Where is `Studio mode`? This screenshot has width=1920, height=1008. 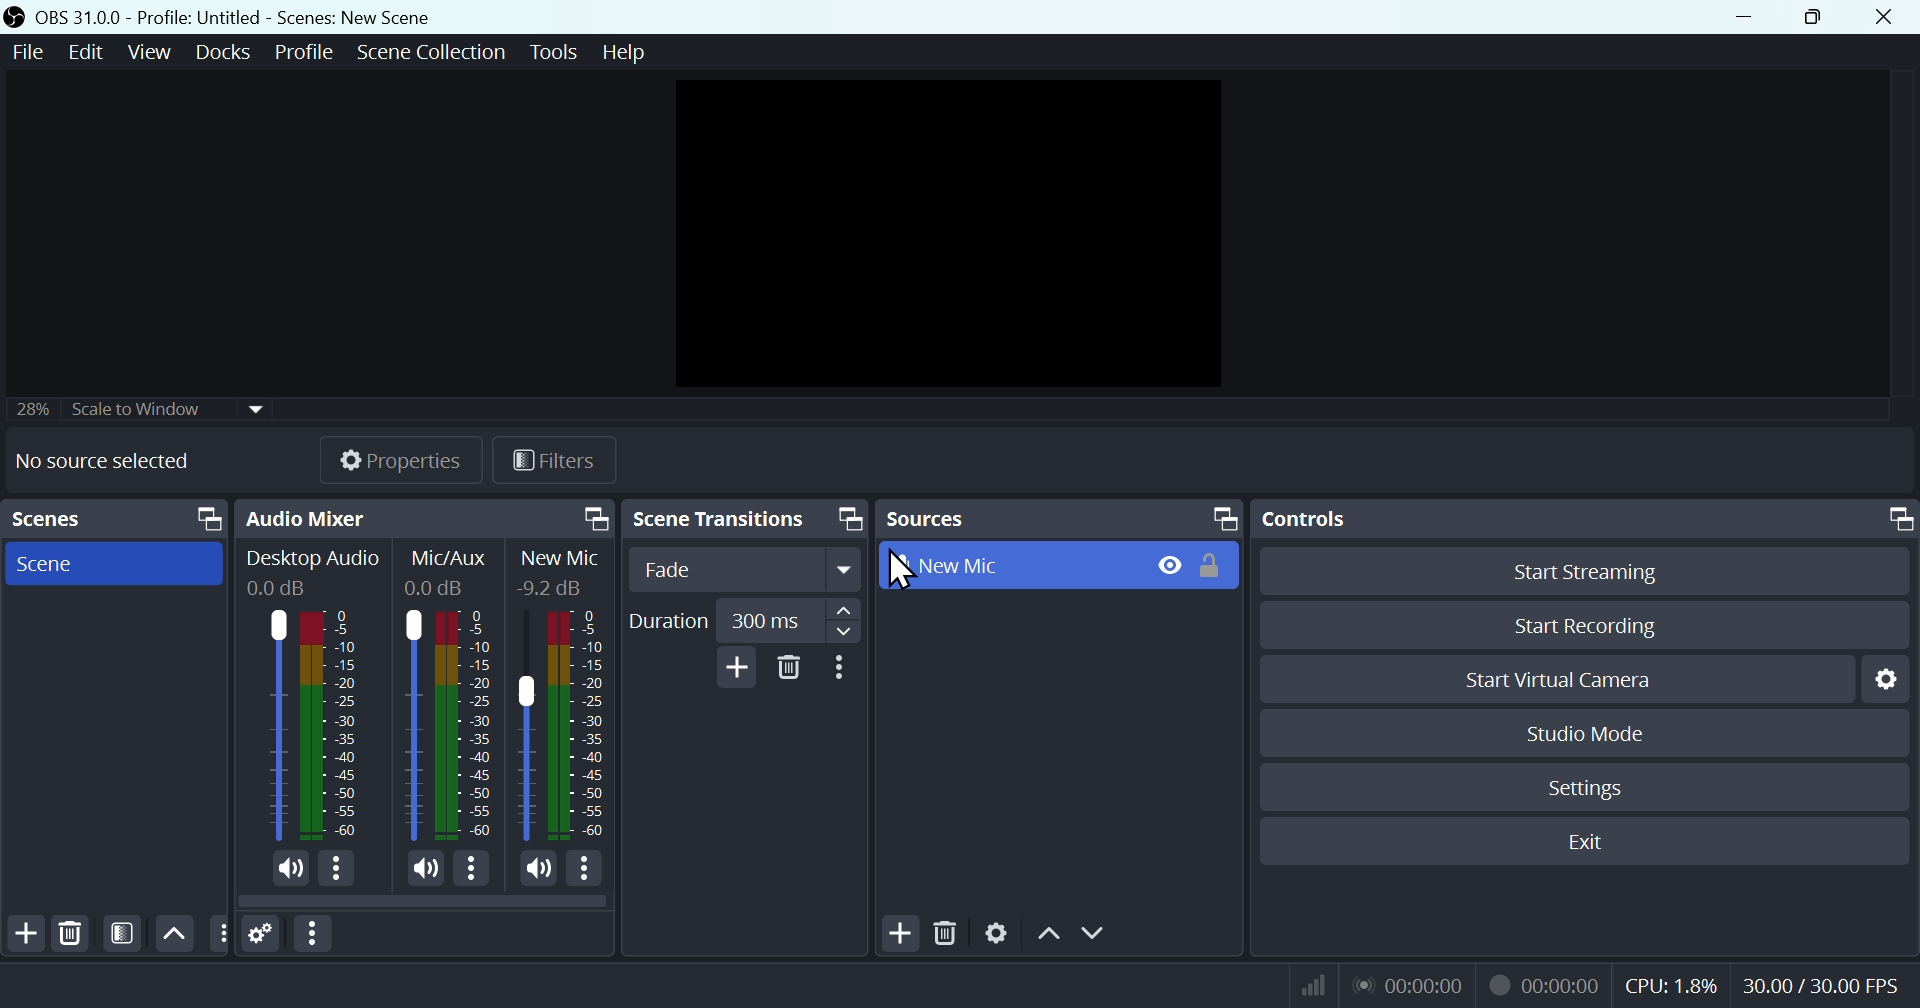 Studio mode is located at coordinates (1608, 736).